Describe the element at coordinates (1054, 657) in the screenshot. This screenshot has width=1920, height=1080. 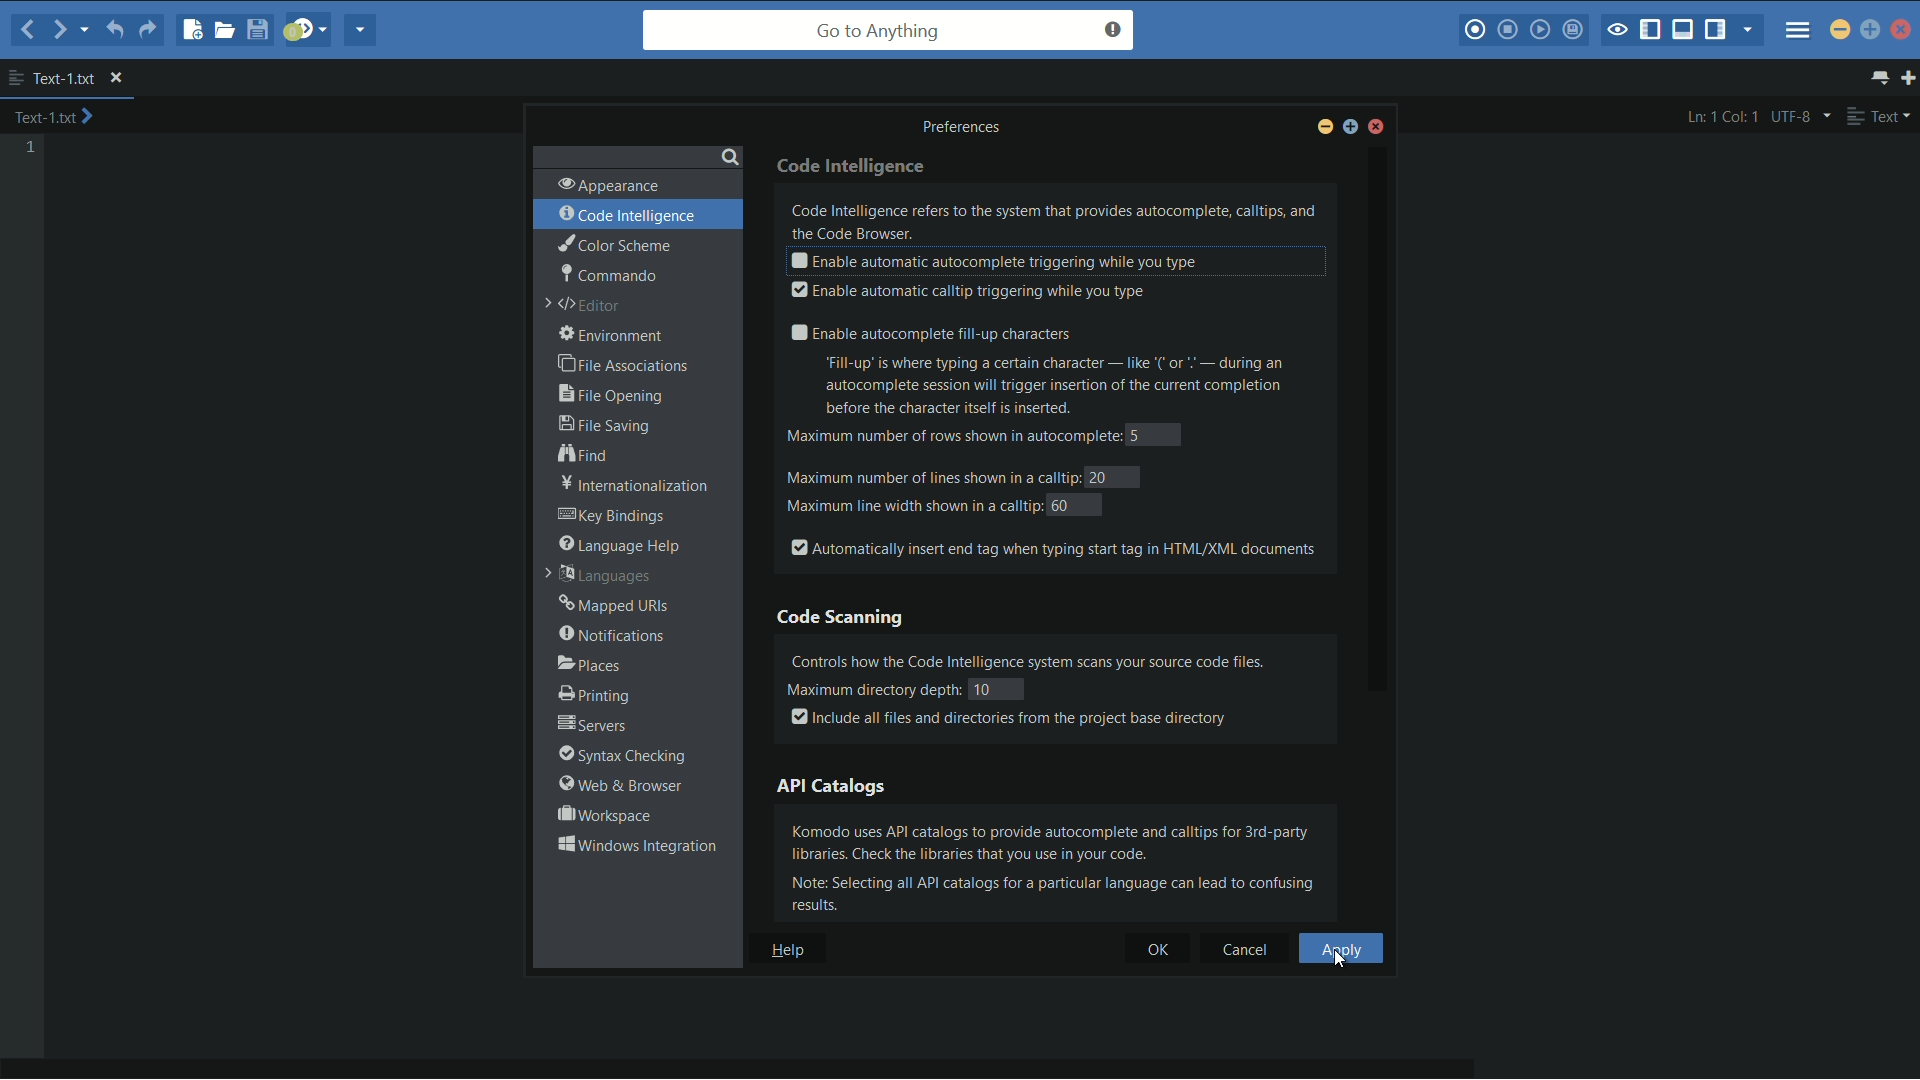
I see `Controls how the Code Intelligence system scans your source code files.` at that location.